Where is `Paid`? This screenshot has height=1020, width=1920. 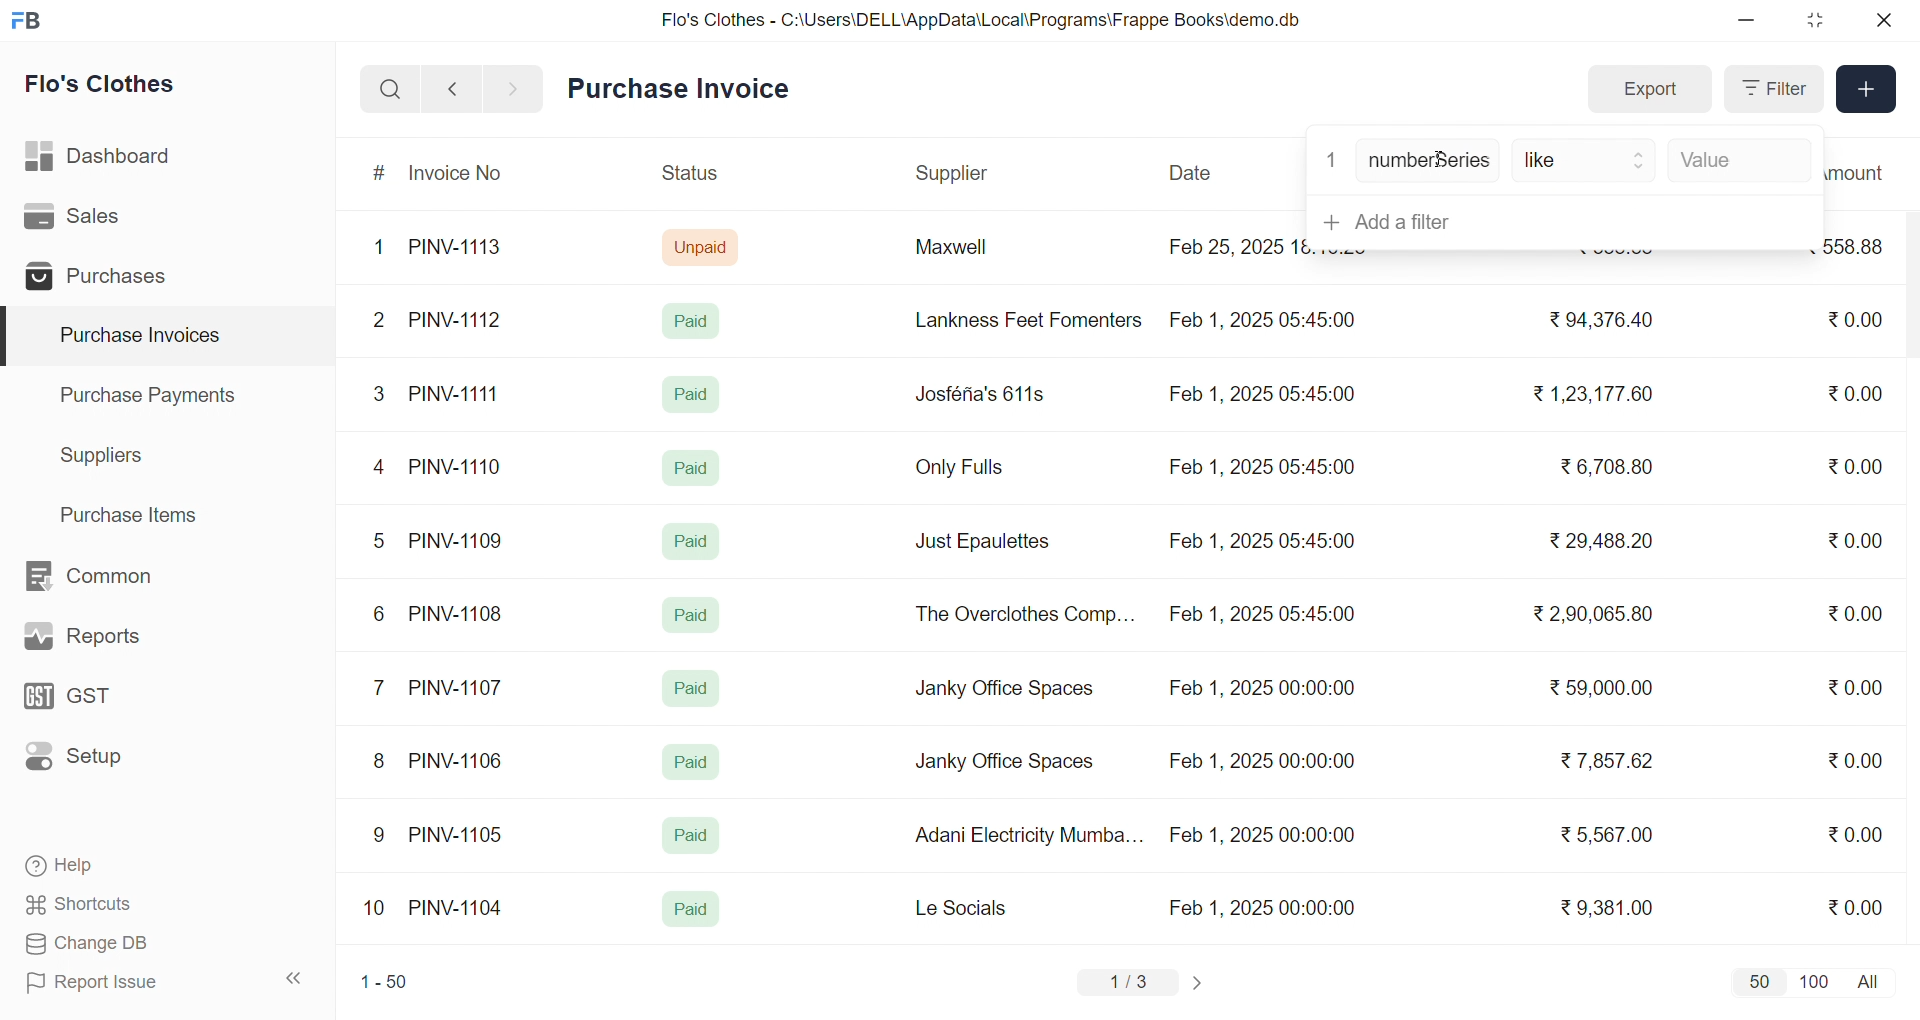
Paid is located at coordinates (692, 688).